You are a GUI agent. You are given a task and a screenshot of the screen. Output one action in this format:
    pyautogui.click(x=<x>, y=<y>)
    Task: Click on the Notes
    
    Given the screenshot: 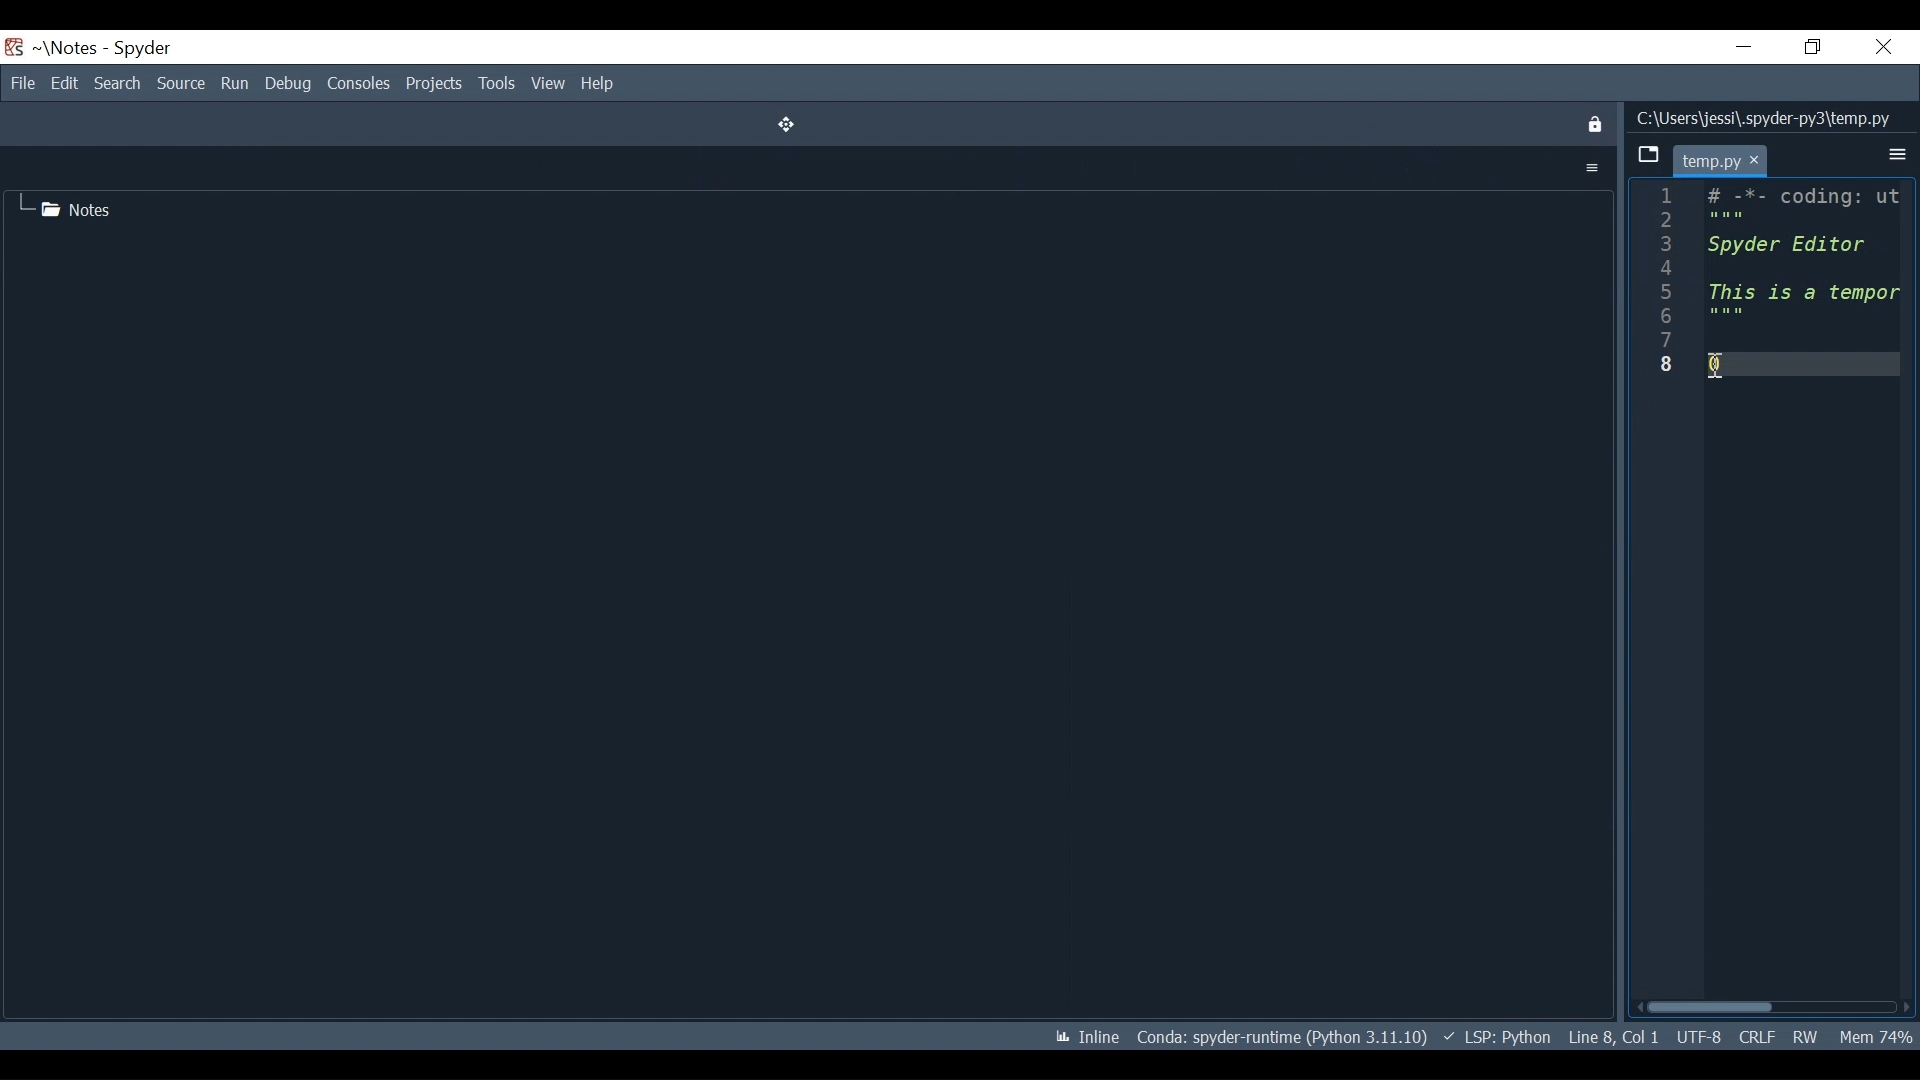 What is the action you would take?
    pyautogui.click(x=65, y=205)
    